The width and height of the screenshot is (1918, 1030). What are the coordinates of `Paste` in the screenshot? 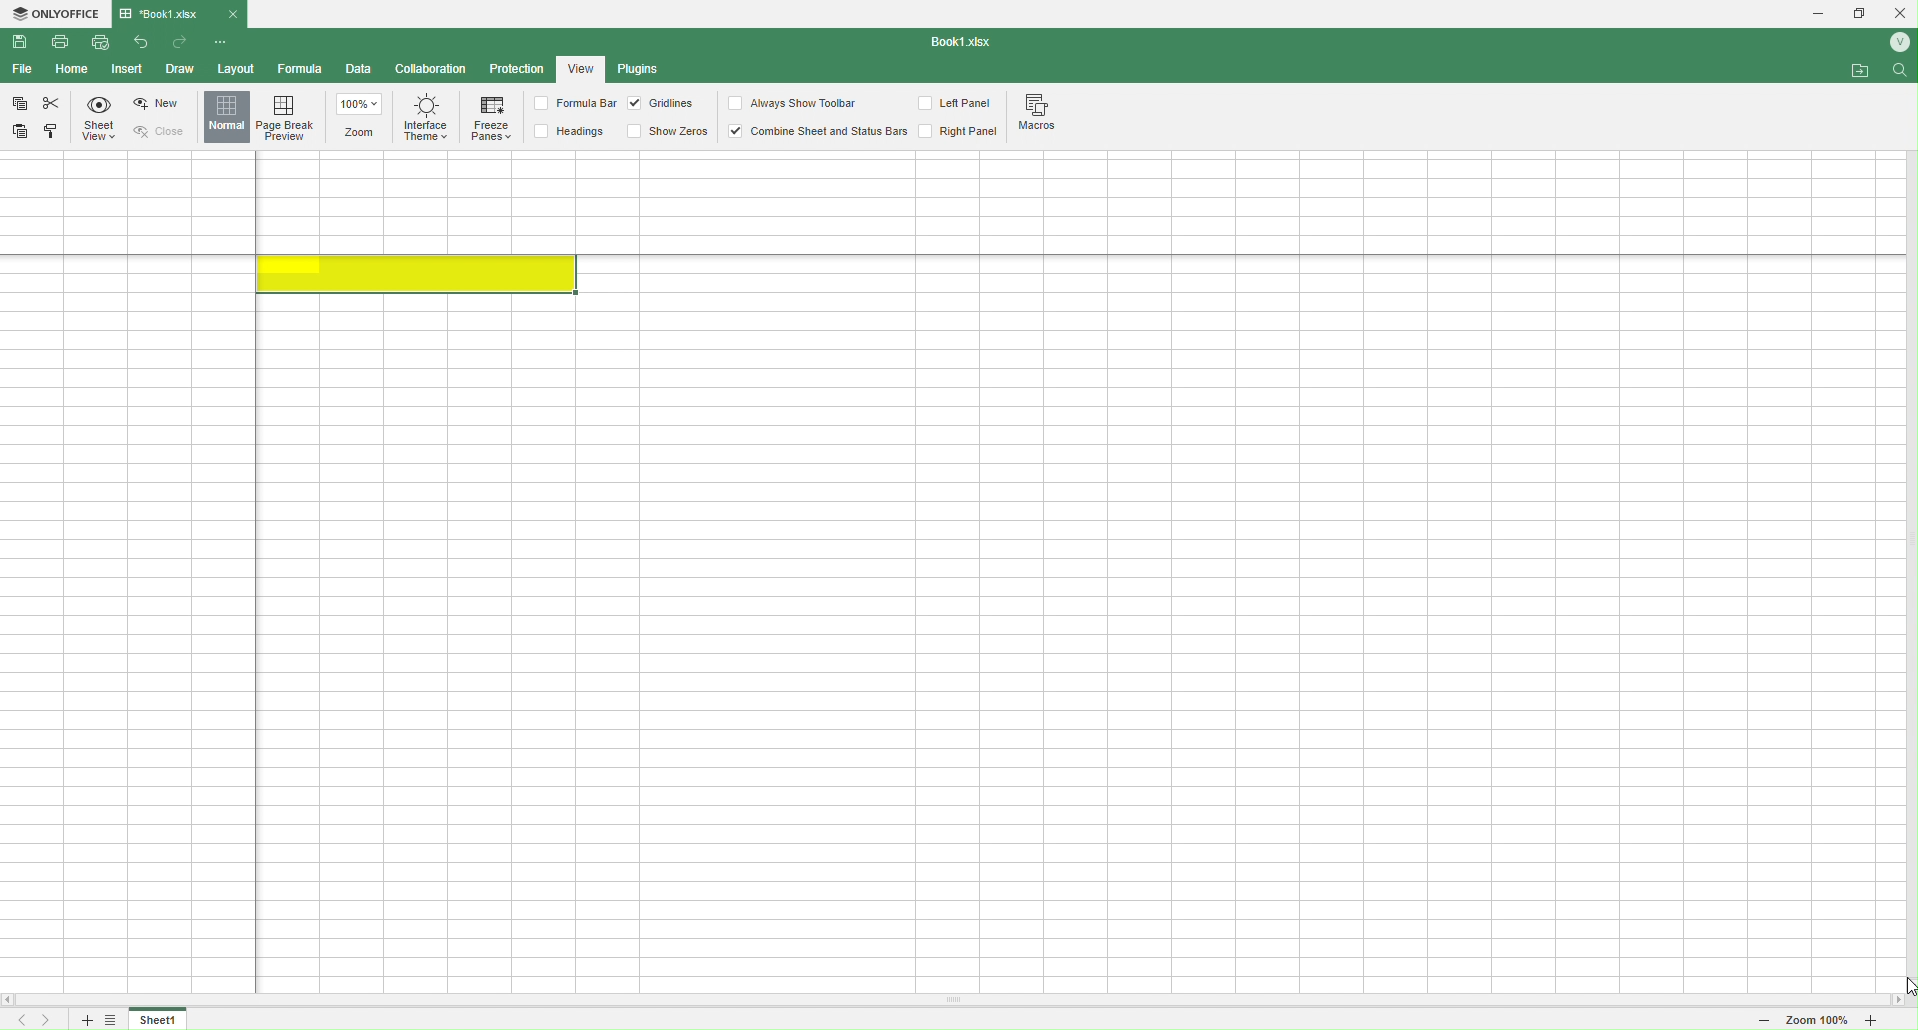 It's located at (23, 130).